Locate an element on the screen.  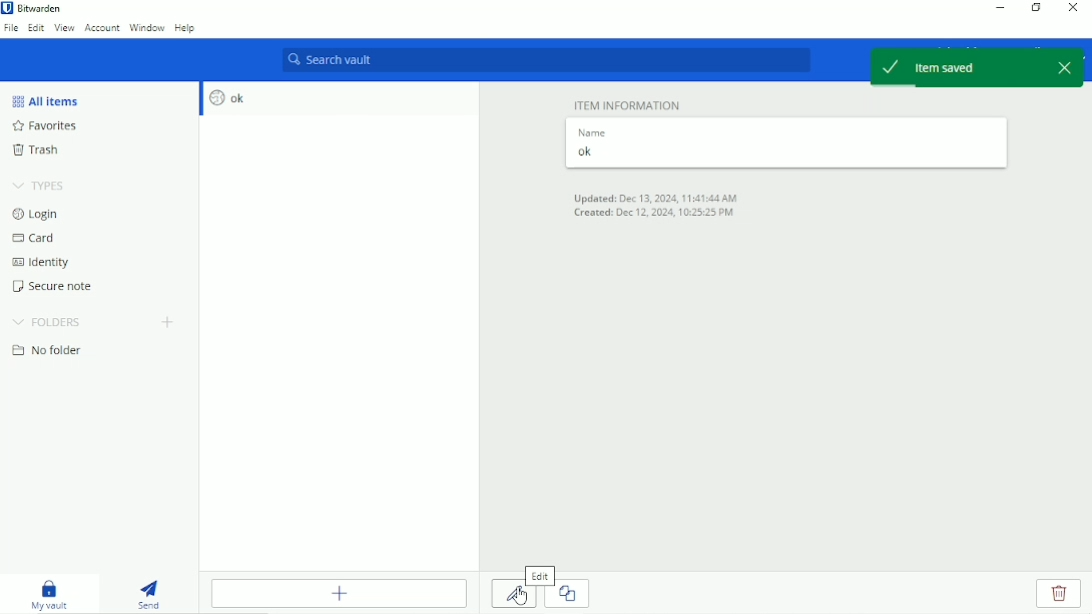
Search vault is located at coordinates (545, 59).